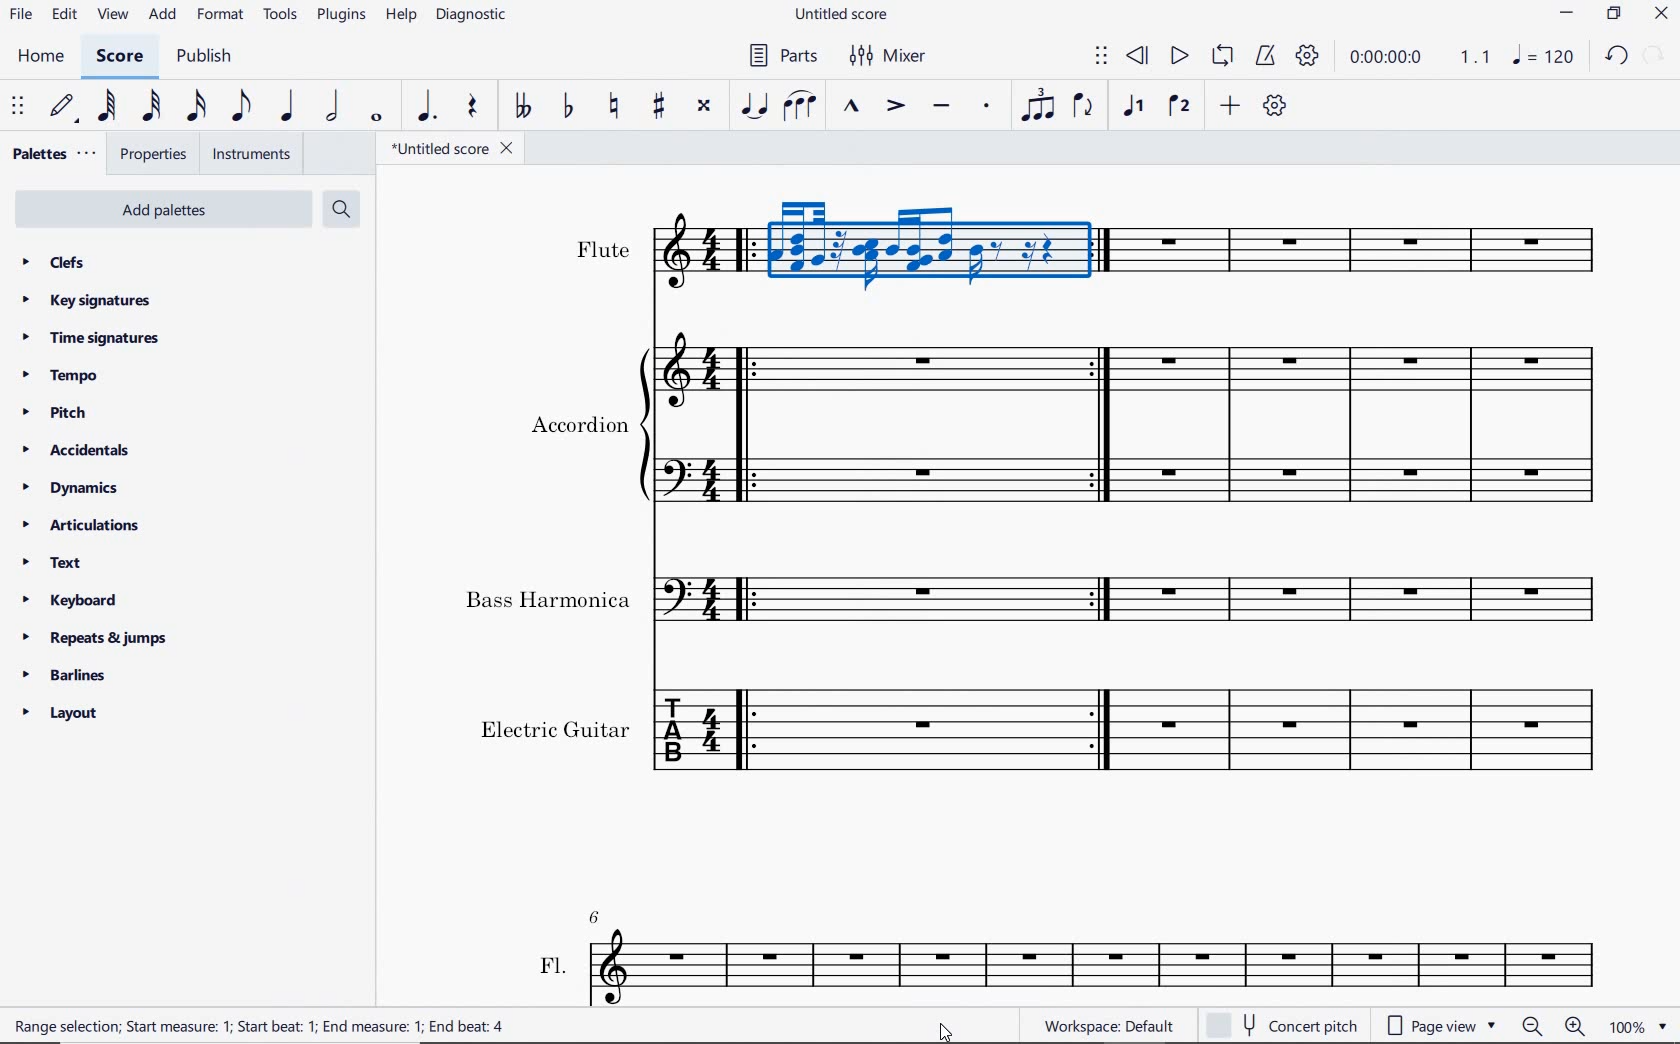 The width and height of the screenshot is (1680, 1044). Describe the element at coordinates (335, 105) in the screenshot. I see `half note` at that location.